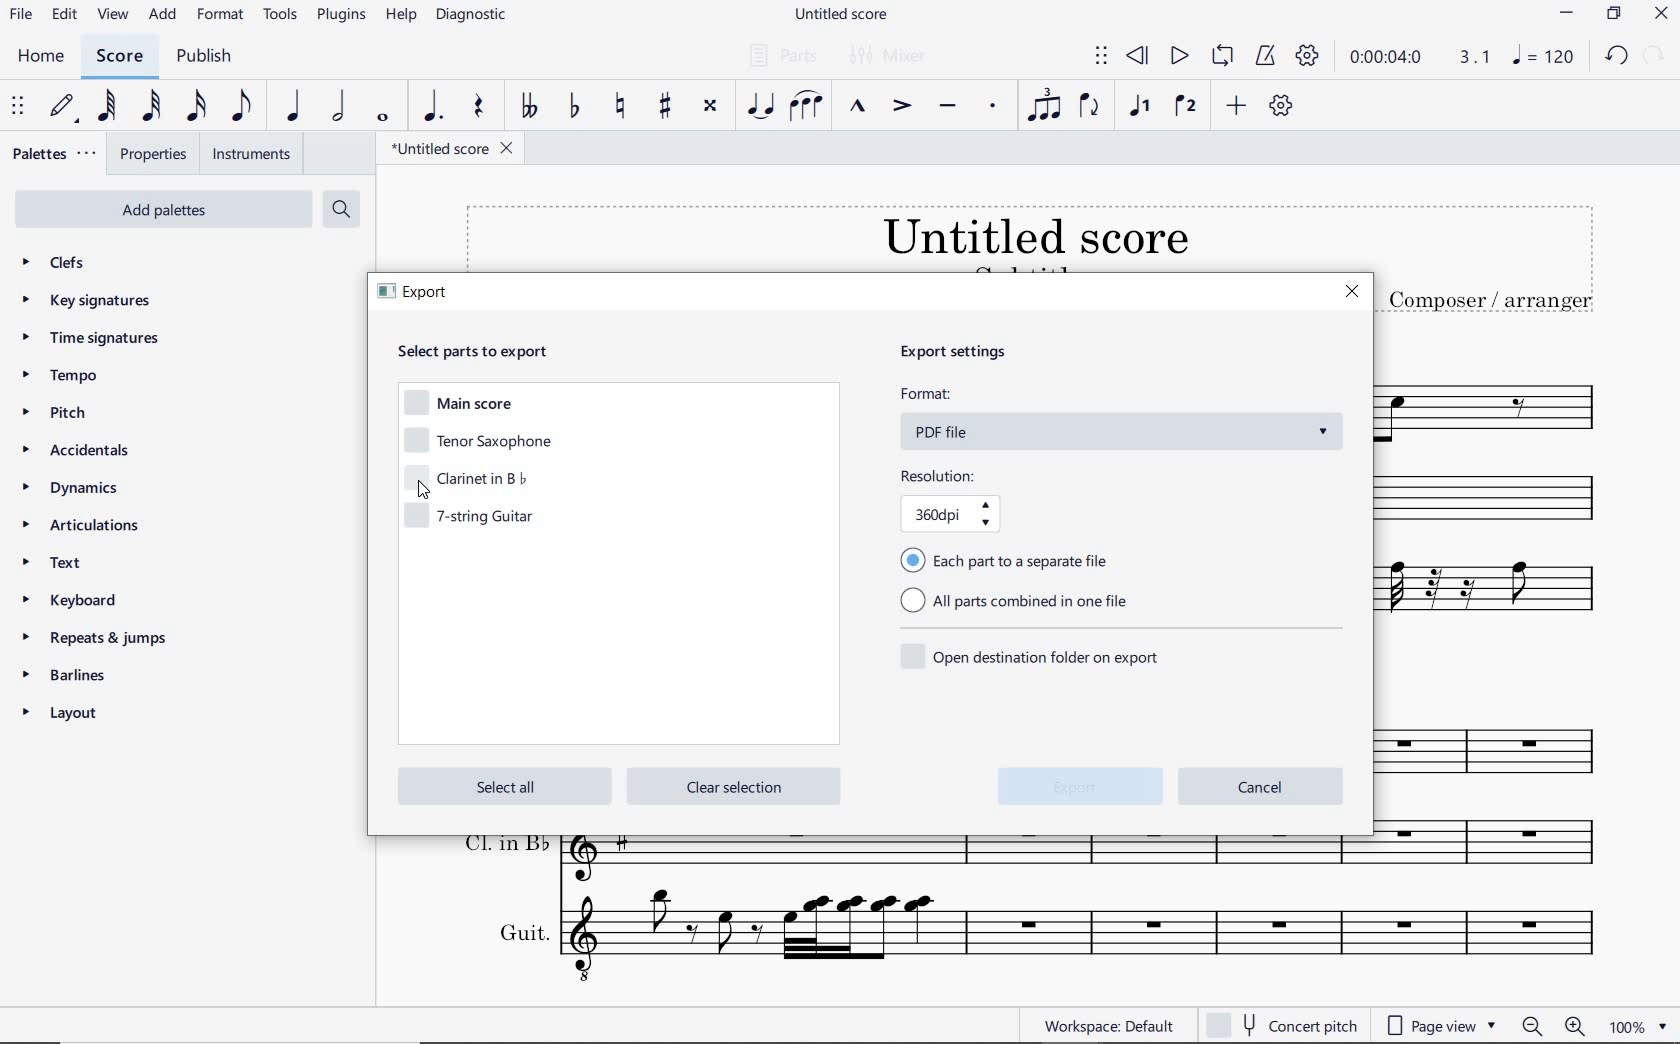 Image resolution: width=1680 pixels, height=1044 pixels. What do you see at coordinates (1352, 293) in the screenshot?
I see `close` at bounding box center [1352, 293].